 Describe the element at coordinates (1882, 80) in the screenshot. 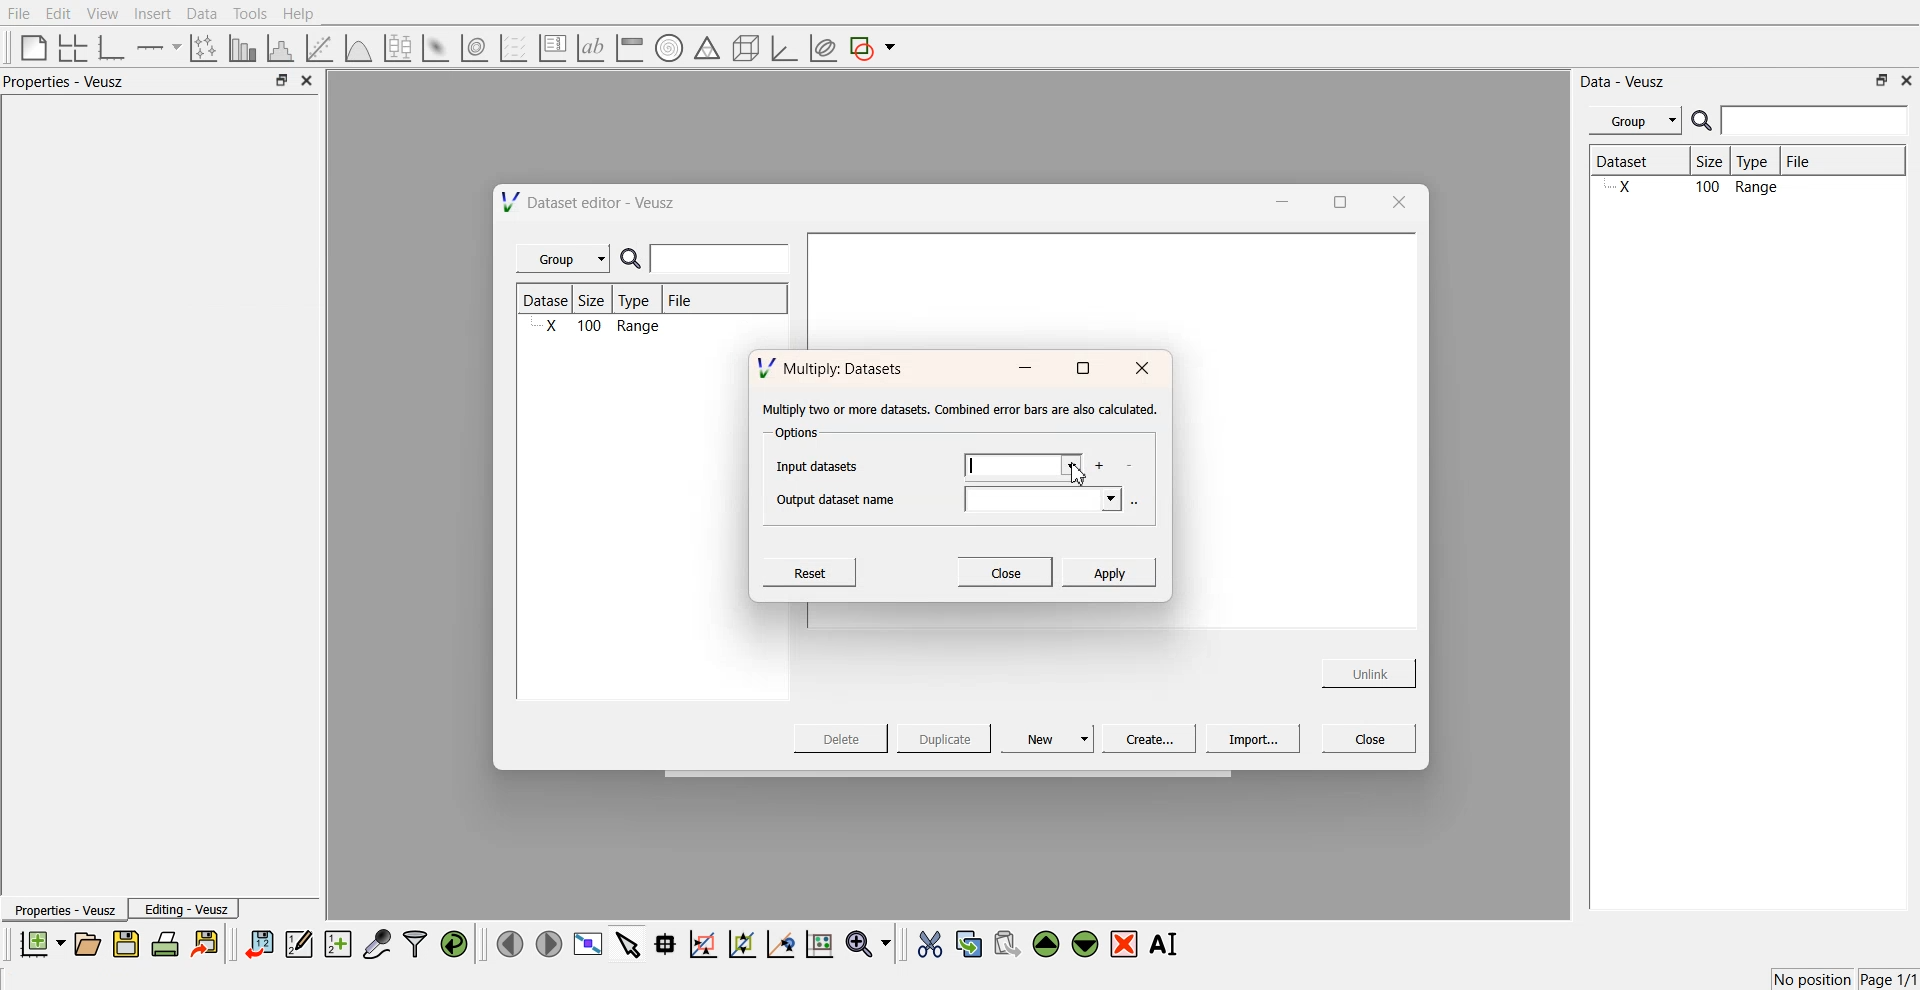

I see `minimise or maximise` at that location.